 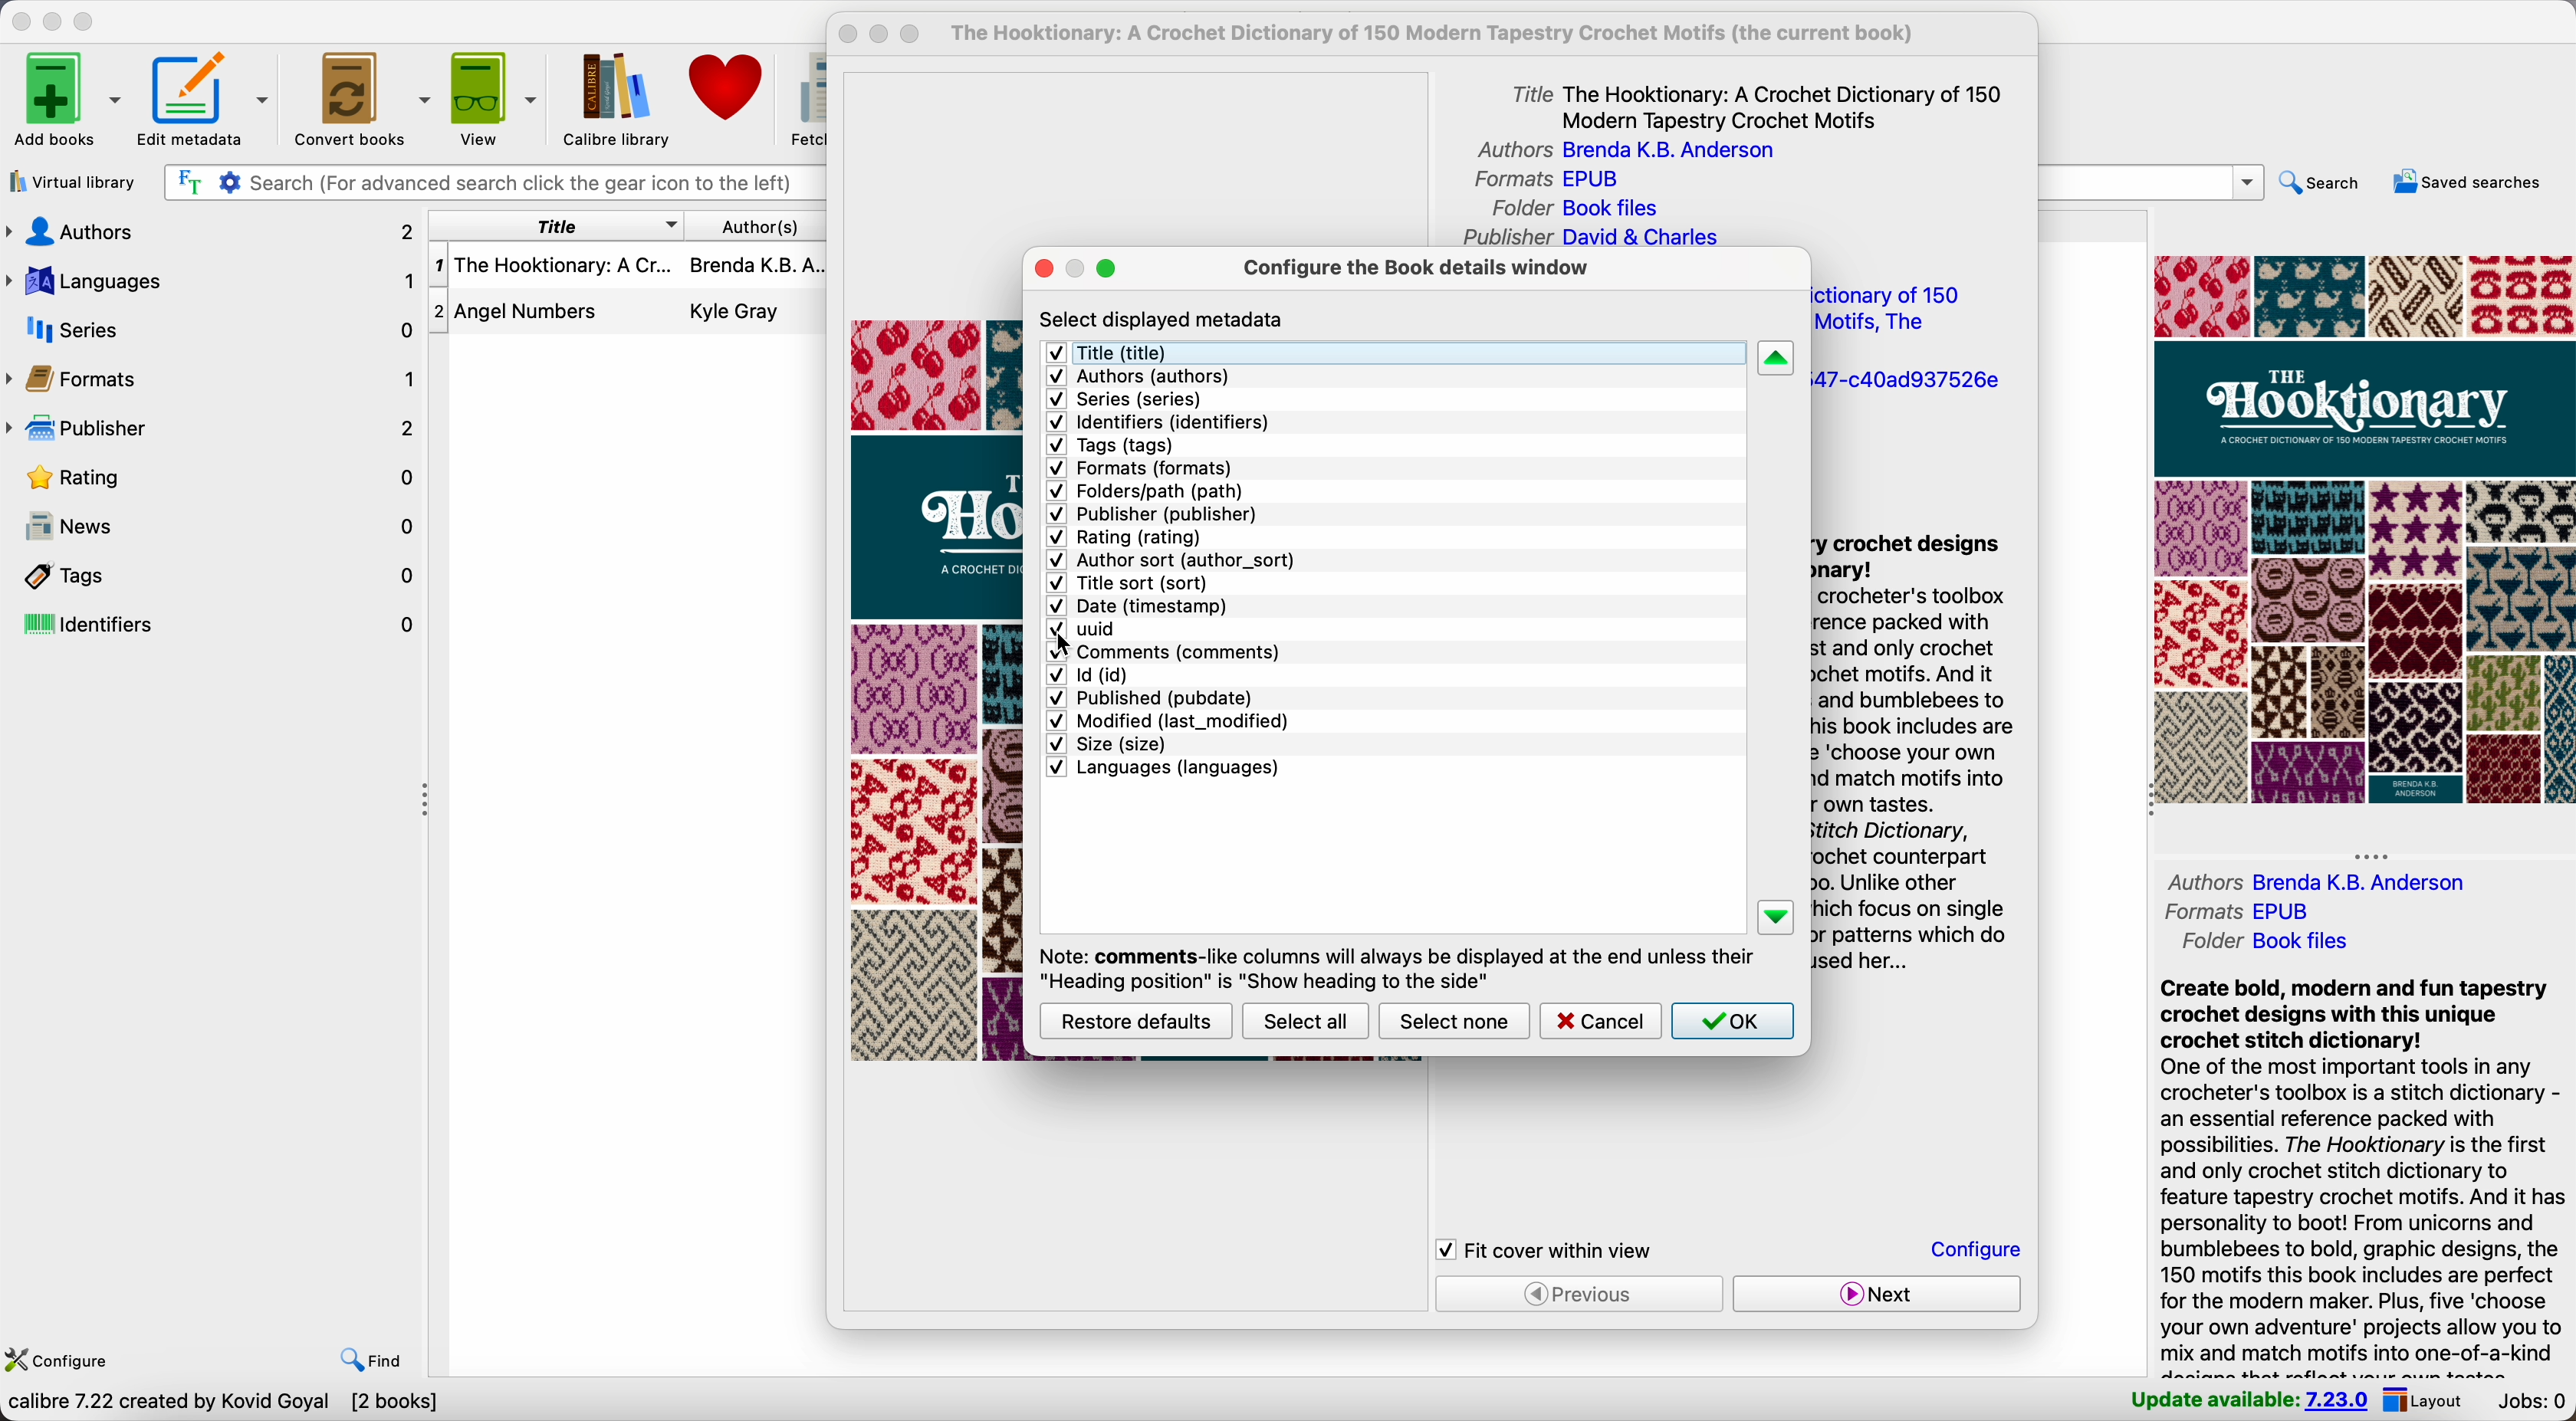 I want to click on saved searches, so click(x=2473, y=183).